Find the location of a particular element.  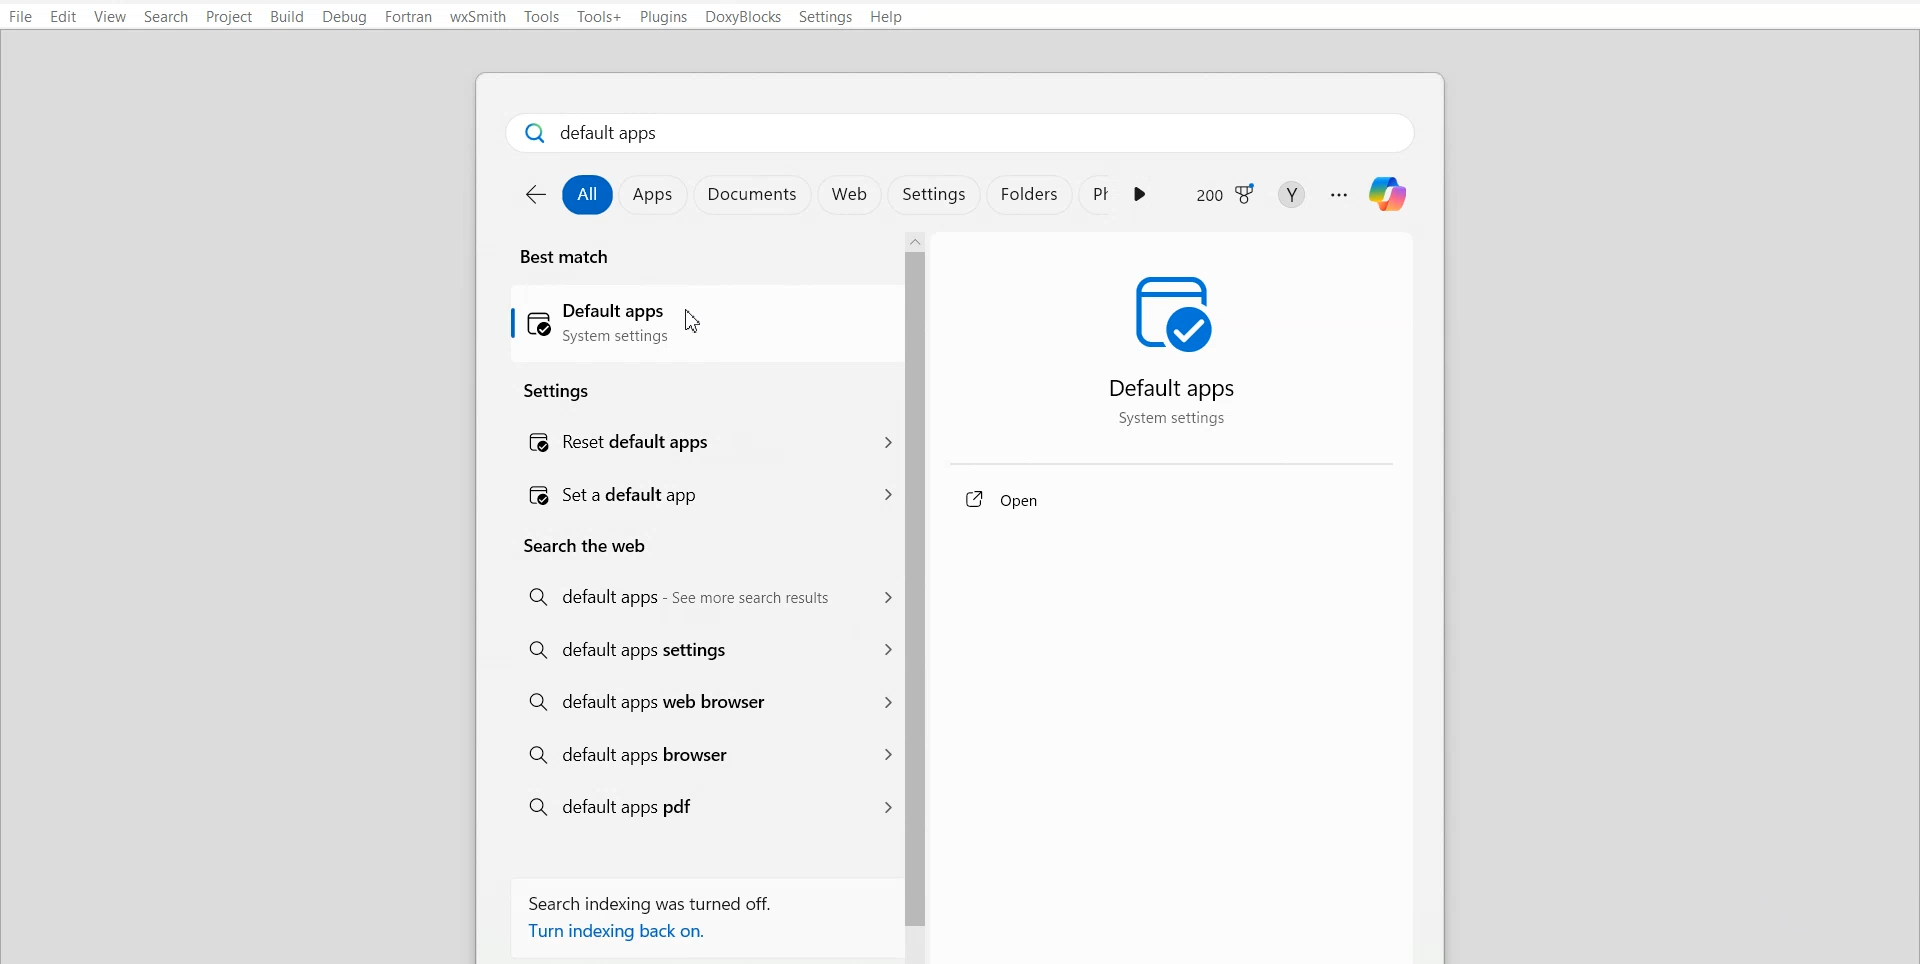

App is located at coordinates (1117, 196).